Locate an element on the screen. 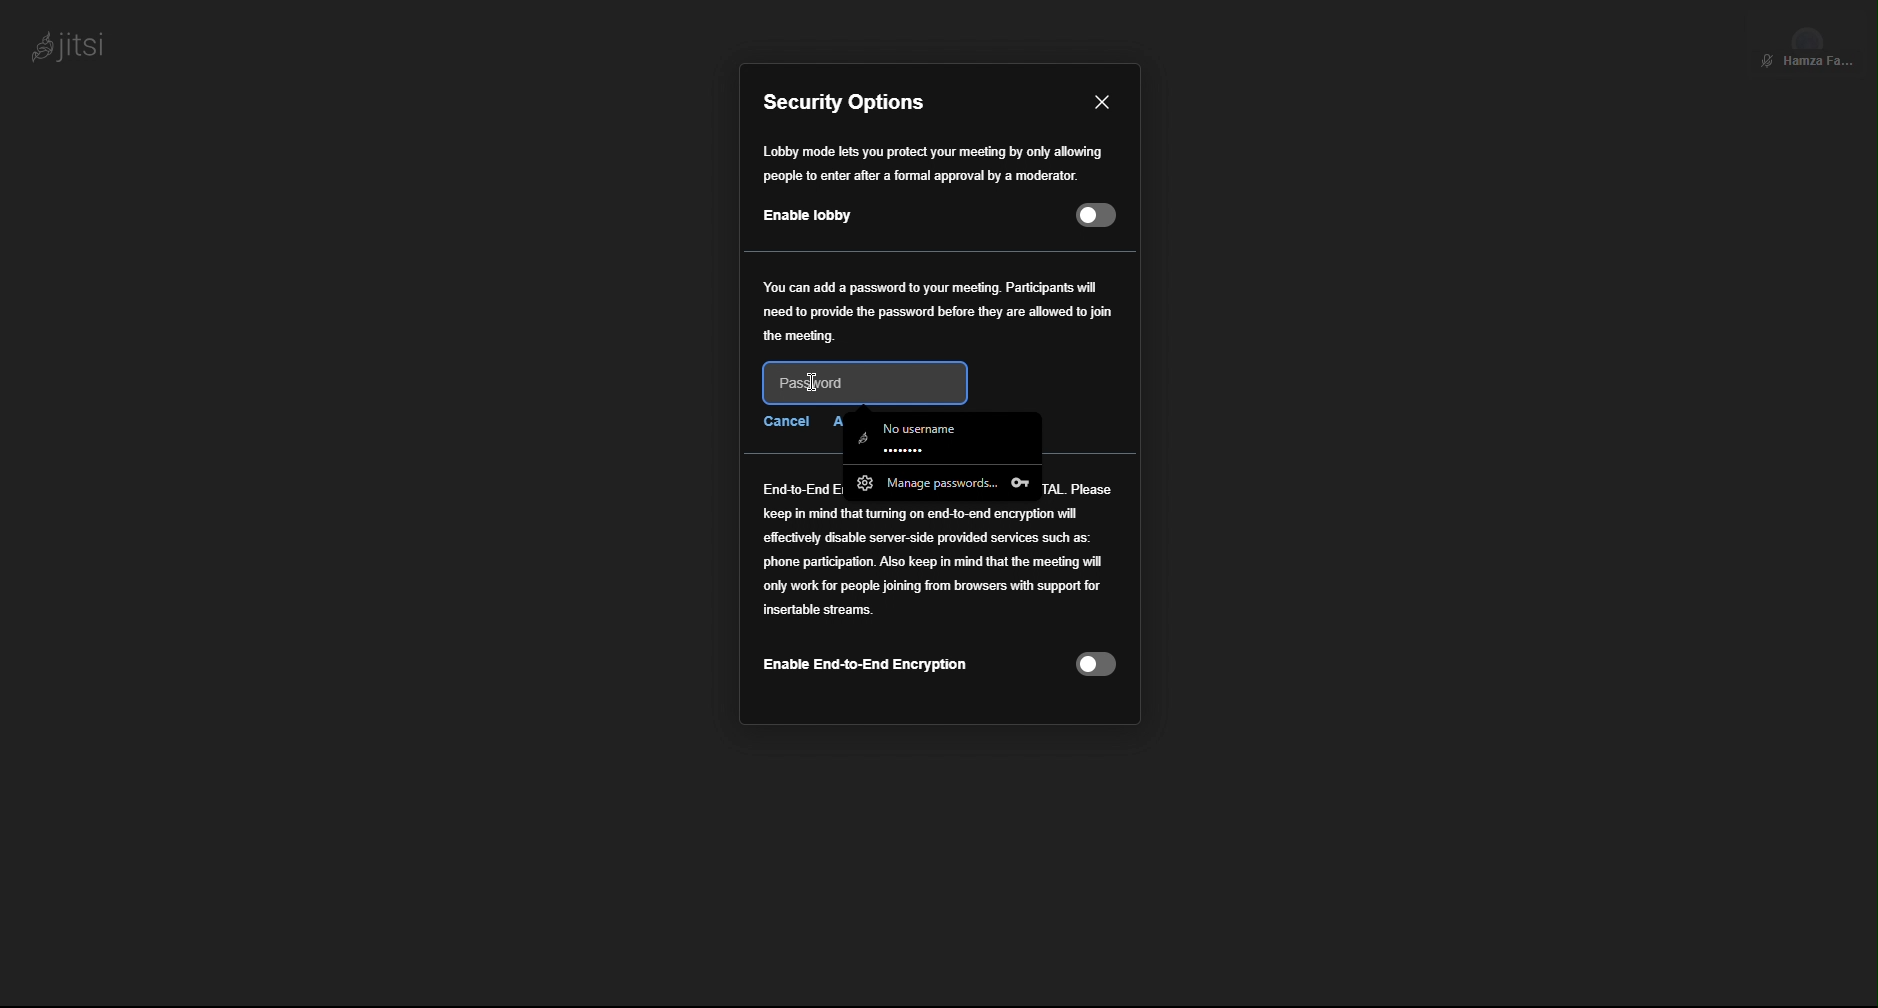 The image size is (1878, 1008). Enable Lobby is located at coordinates (933, 184).